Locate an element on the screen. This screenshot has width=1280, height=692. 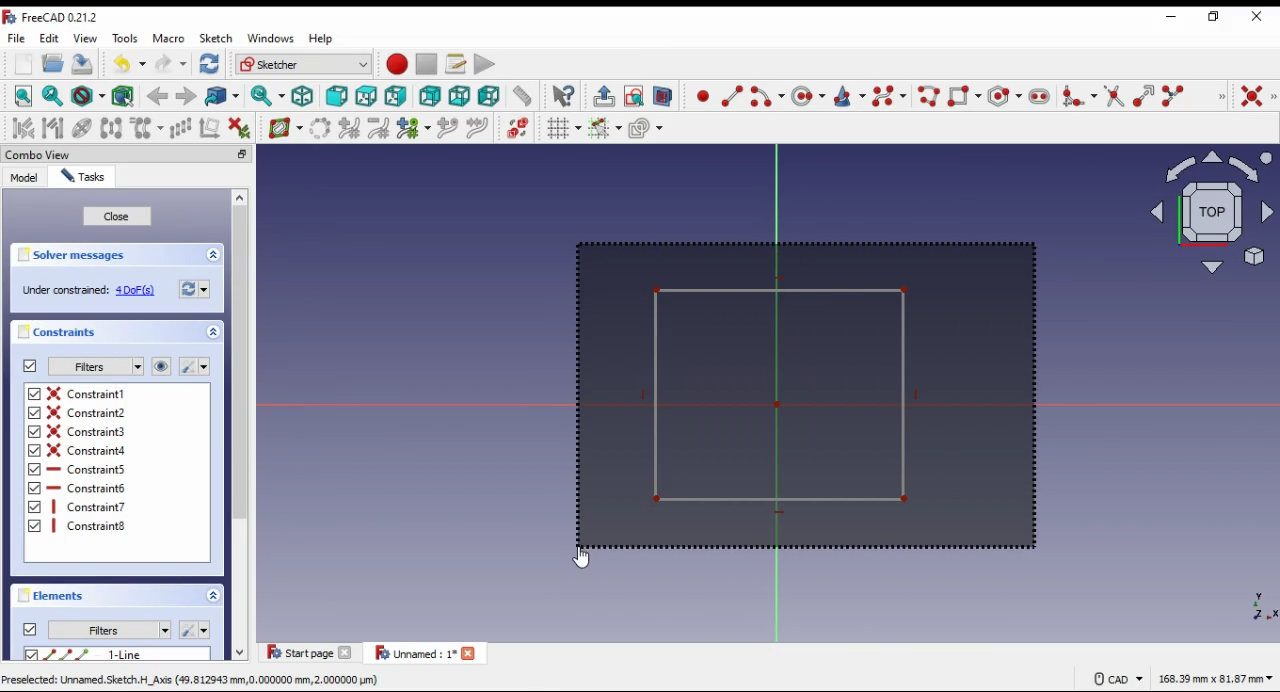
create polyline is located at coordinates (927, 95).